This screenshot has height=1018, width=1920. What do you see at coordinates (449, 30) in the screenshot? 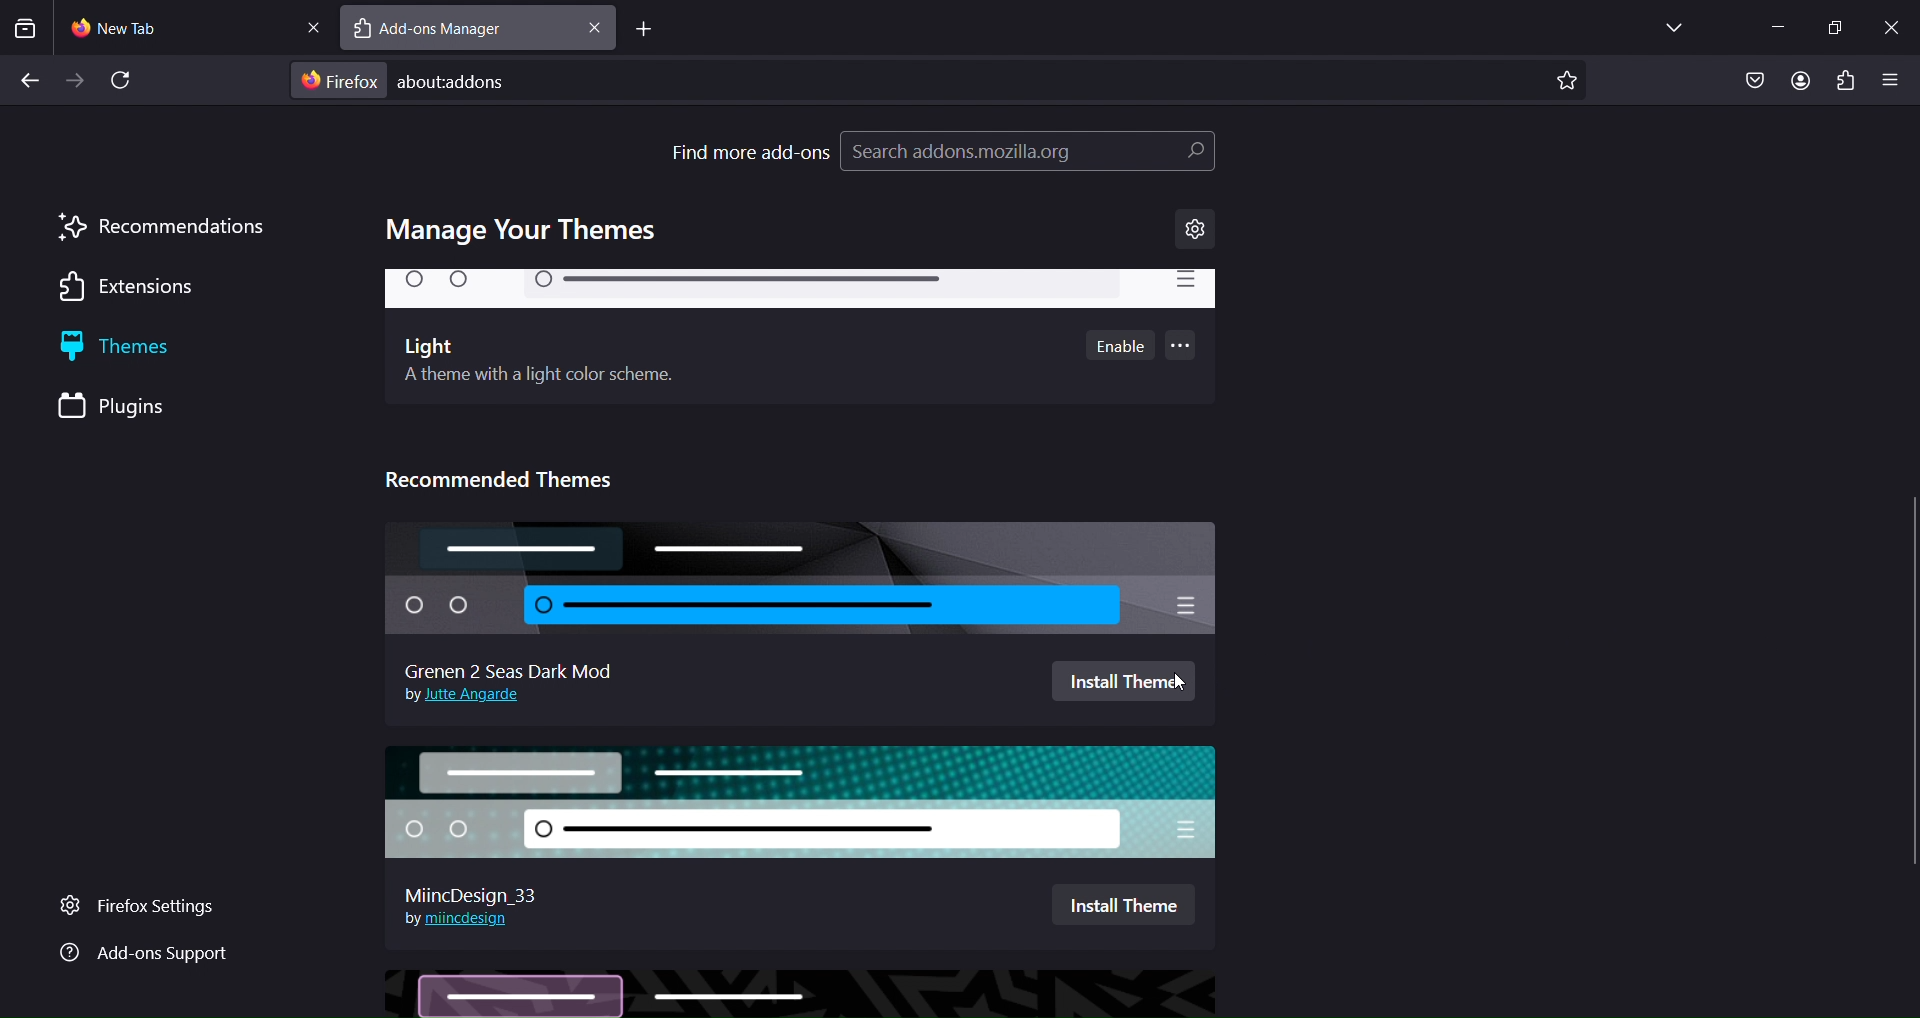
I see `add ons manager` at bounding box center [449, 30].